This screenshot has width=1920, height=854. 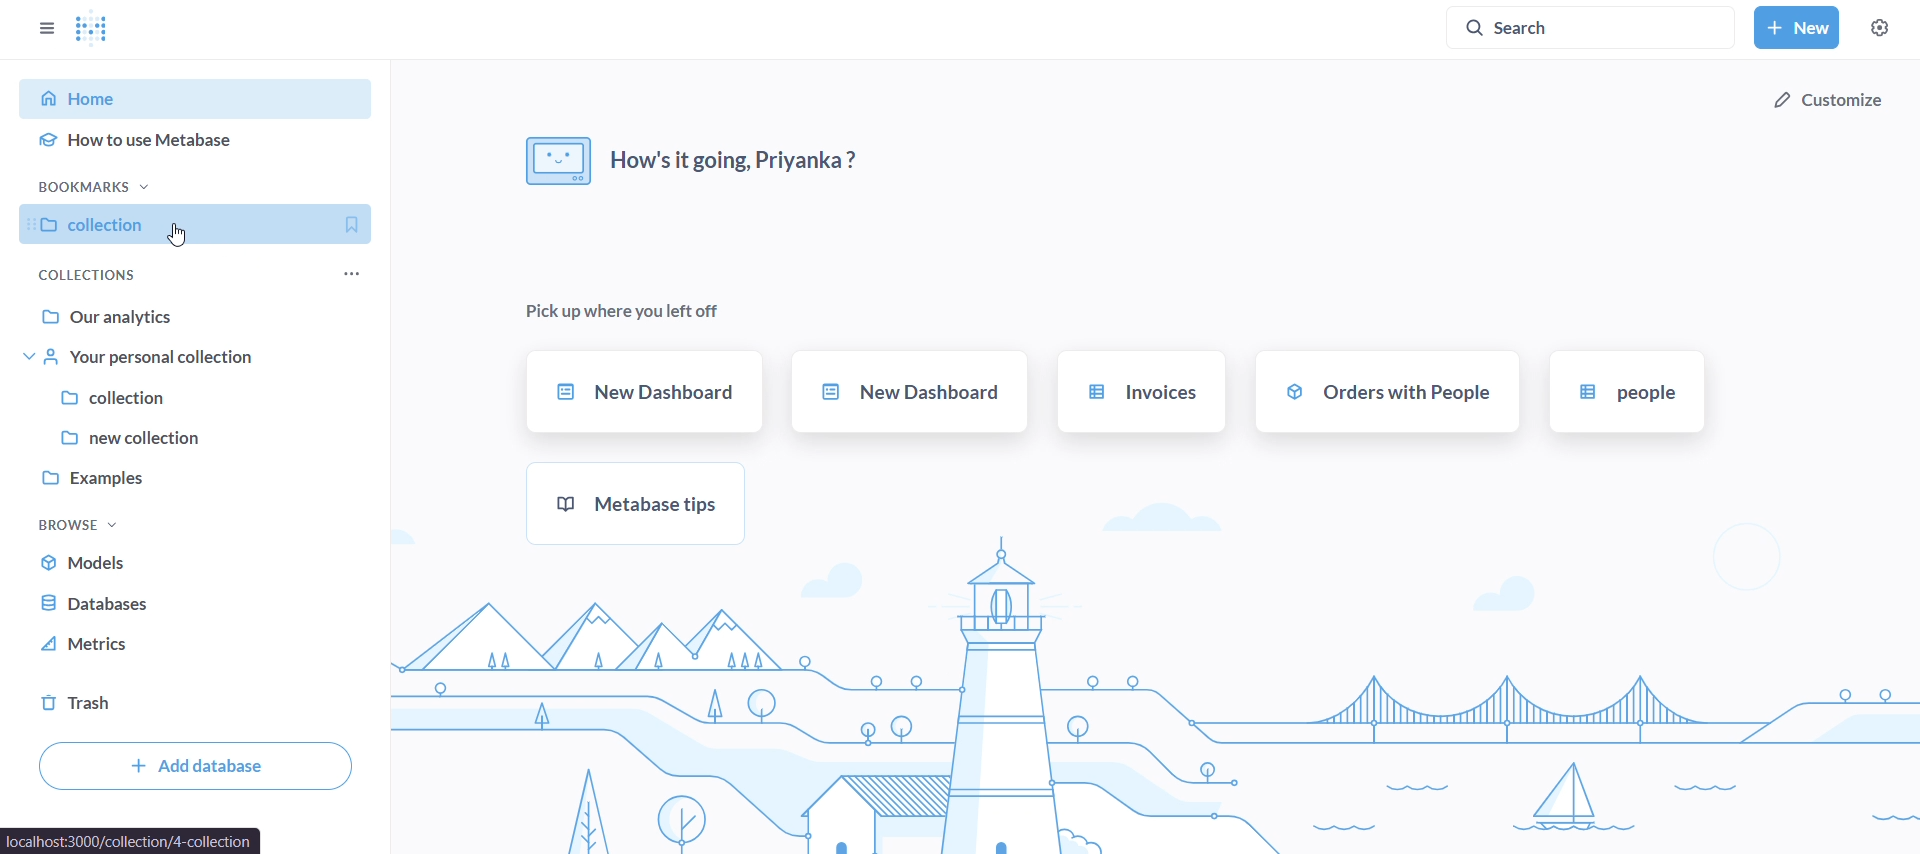 I want to click on new dashboard, so click(x=648, y=392).